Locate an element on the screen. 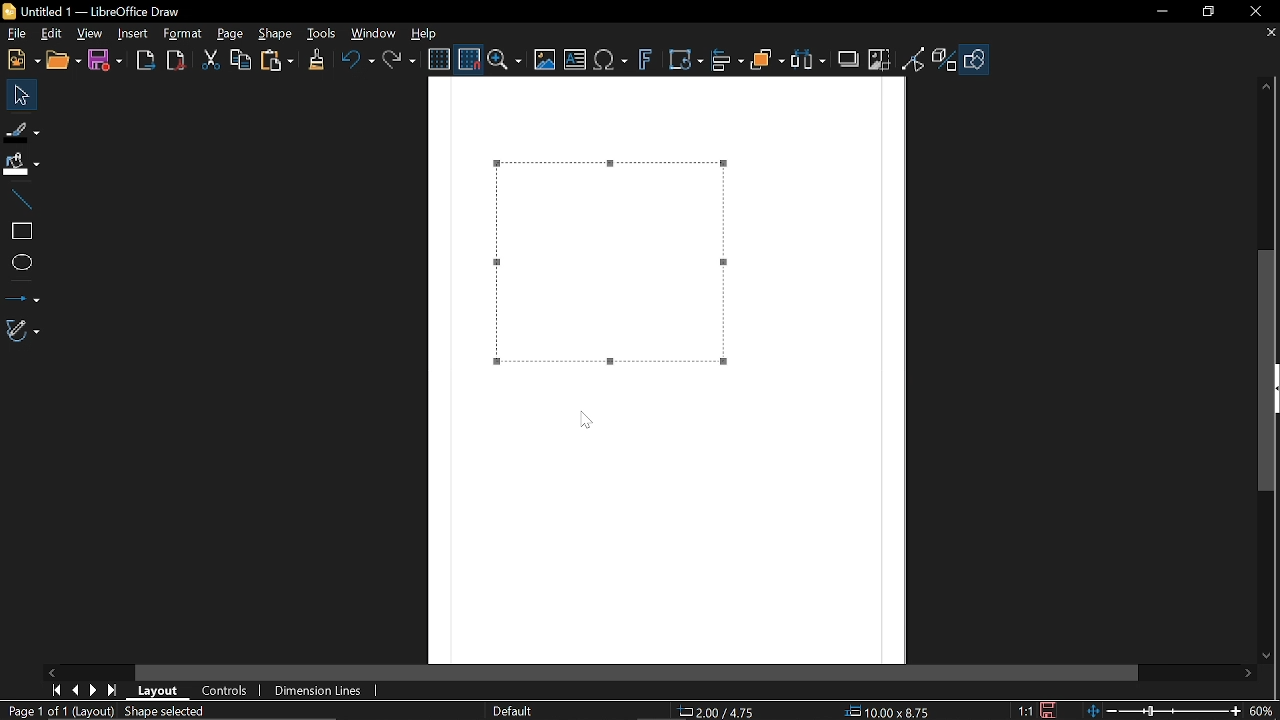  proportion is located at coordinates (1023, 710).